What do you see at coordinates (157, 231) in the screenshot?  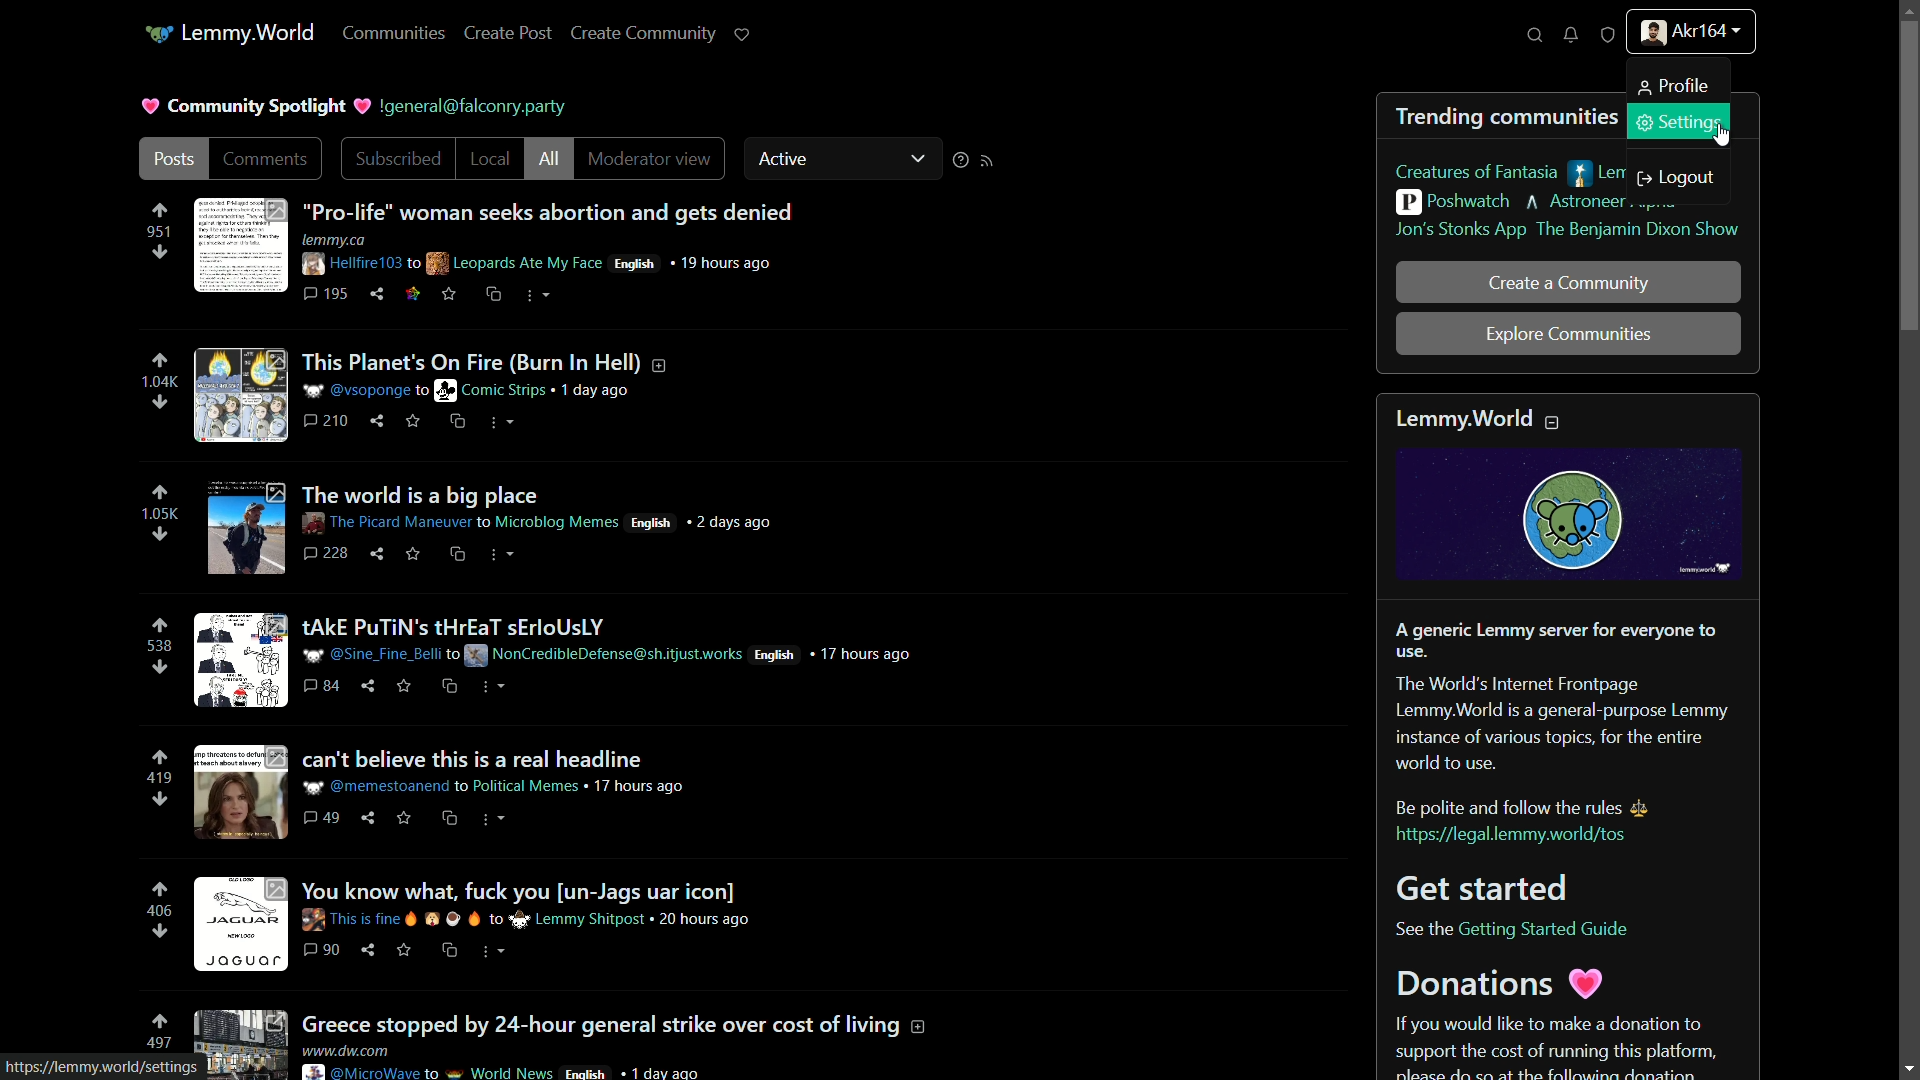 I see `number of votes` at bounding box center [157, 231].